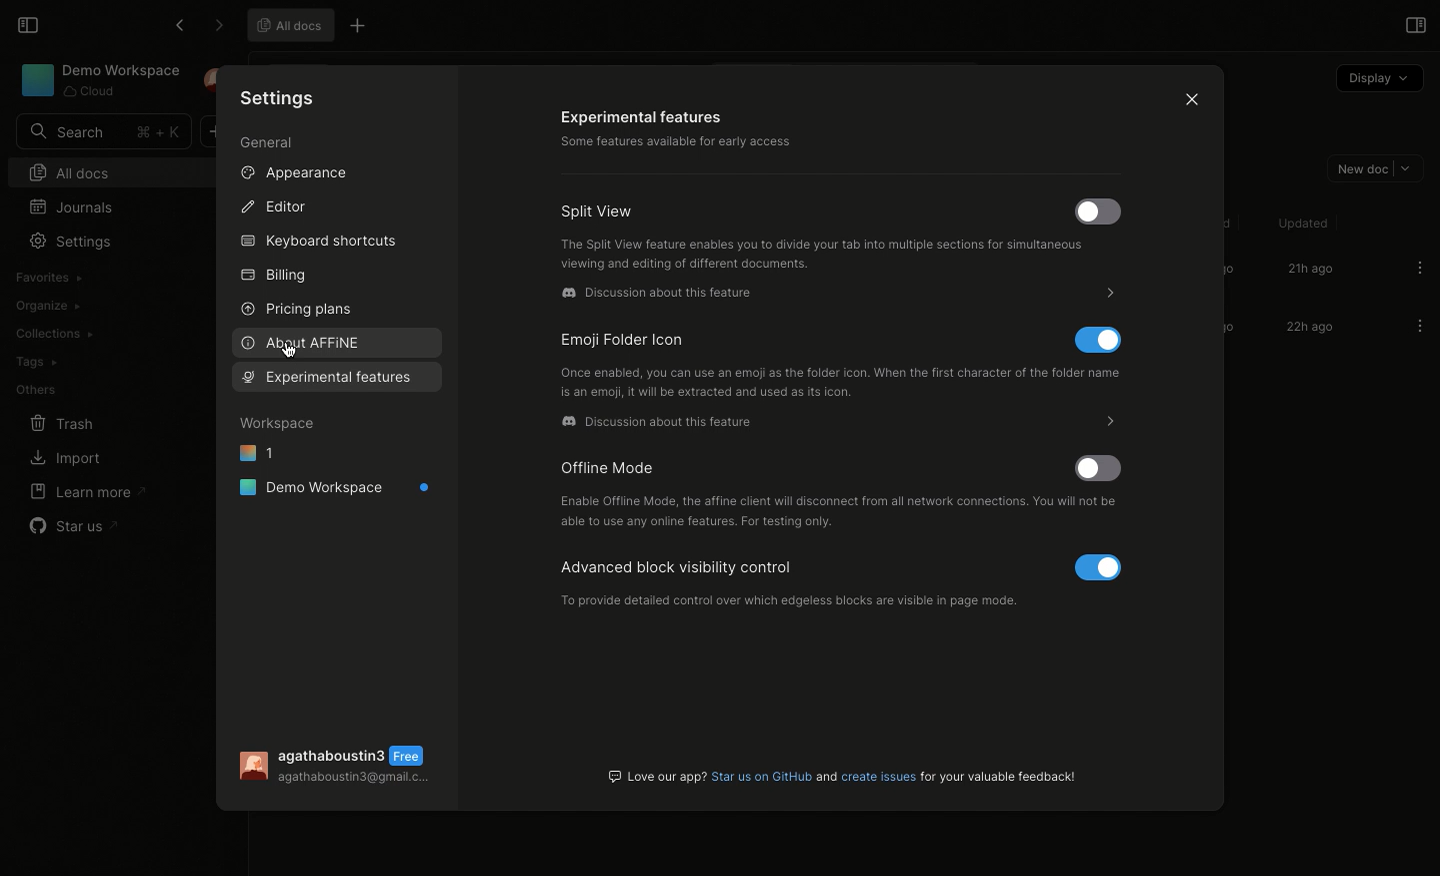 The height and width of the screenshot is (876, 1440). I want to click on Enabled, so click(1103, 569).